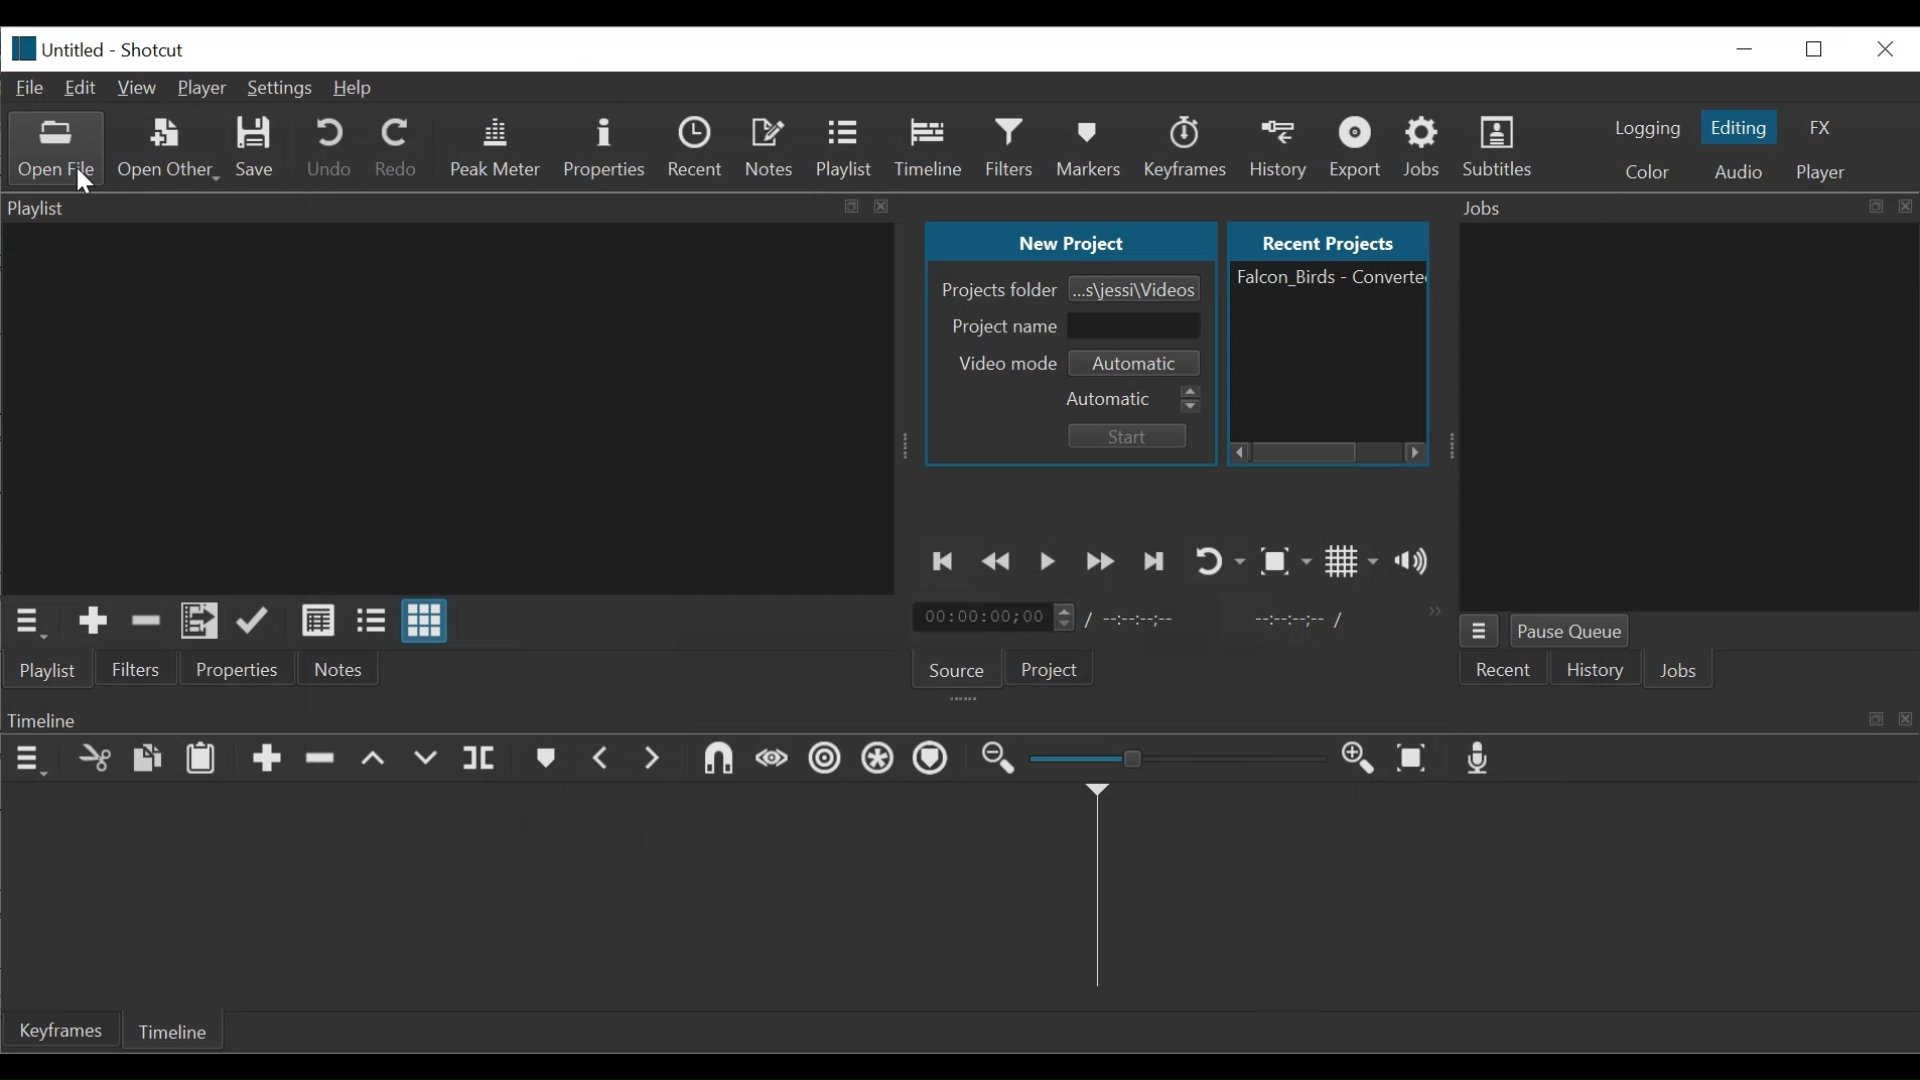 The width and height of the screenshot is (1920, 1080). What do you see at coordinates (1359, 148) in the screenshot?
I see `Export` at bounding box center [1359, 148].